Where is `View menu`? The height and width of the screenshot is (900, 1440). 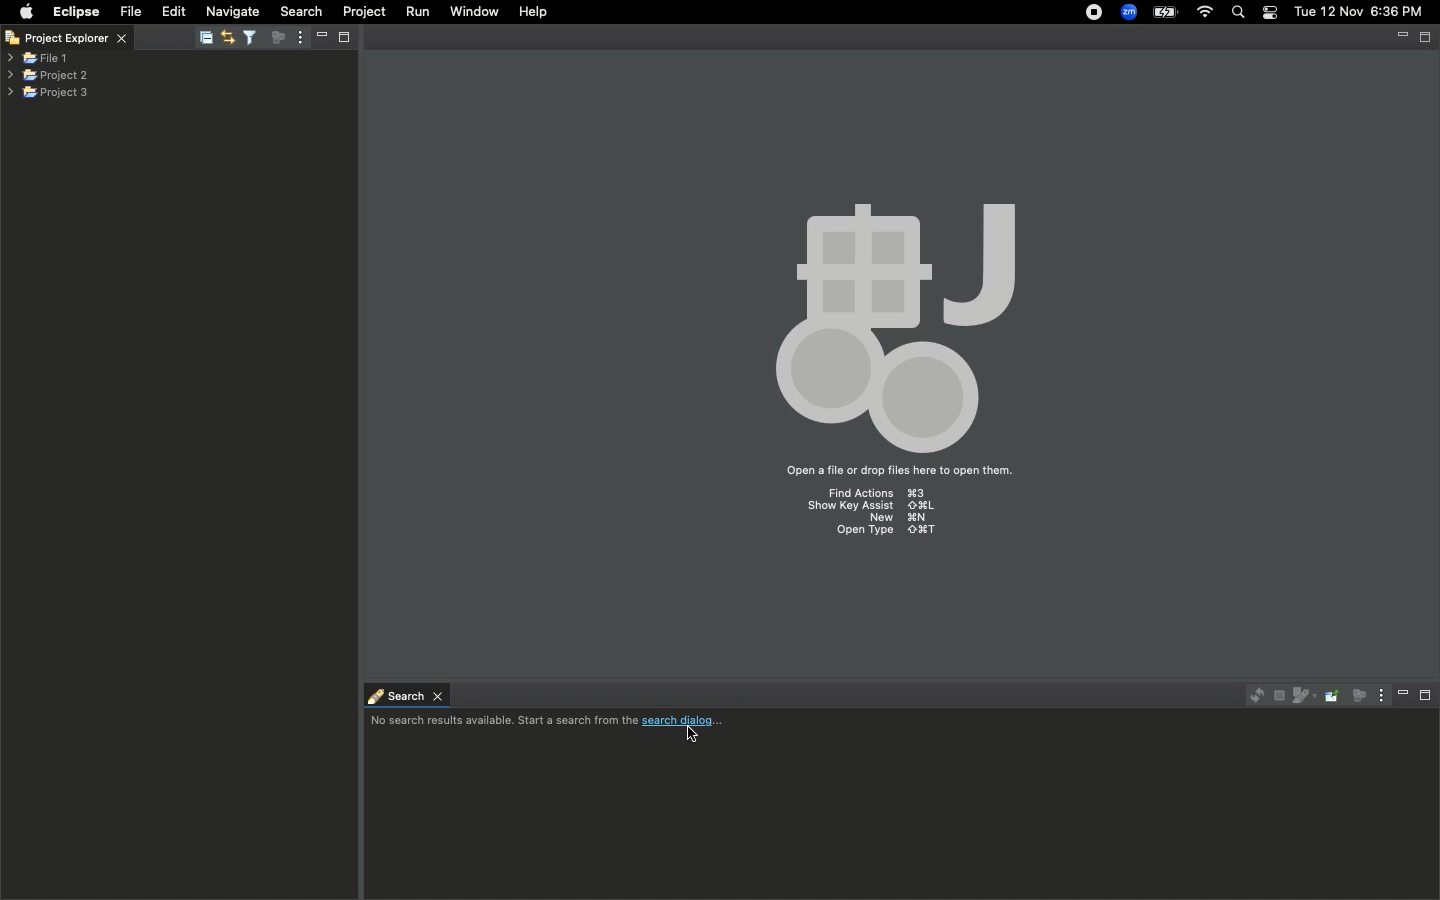
View menu is located at coordinates (1378, 695).